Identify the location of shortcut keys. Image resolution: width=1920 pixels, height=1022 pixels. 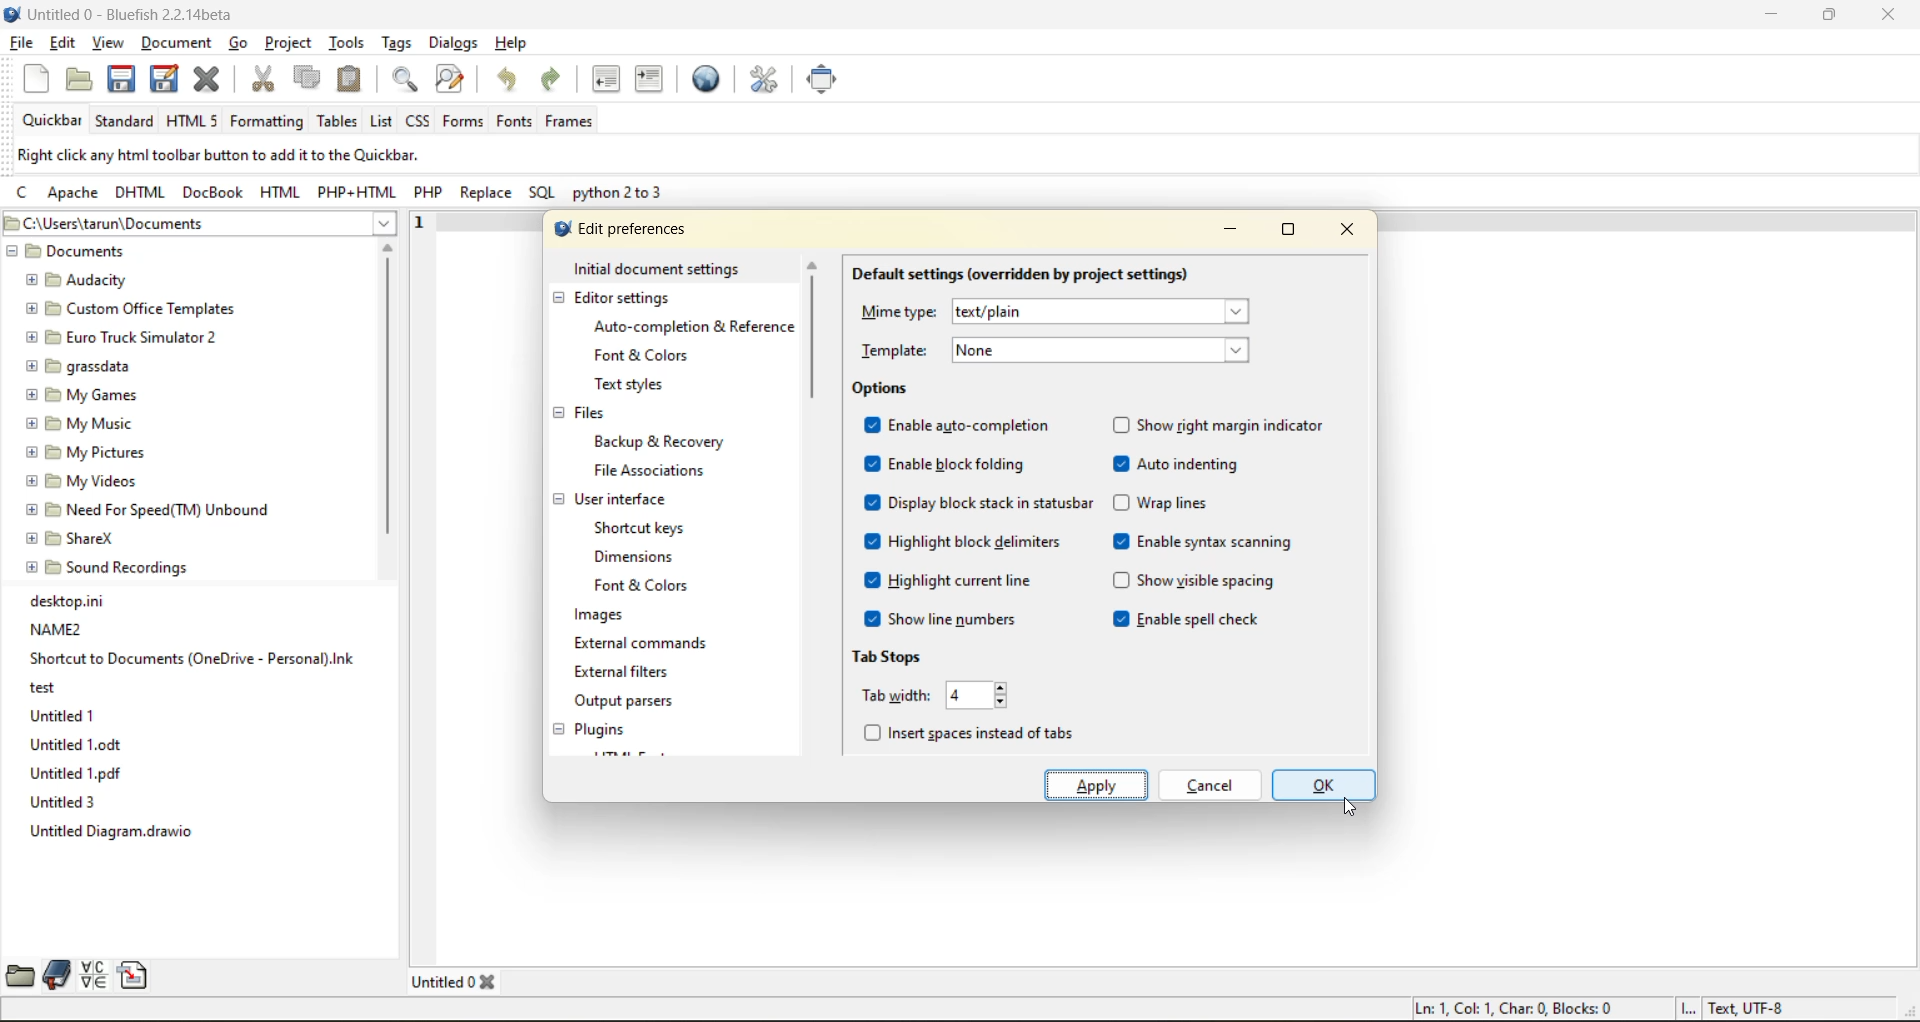
(645, 526).